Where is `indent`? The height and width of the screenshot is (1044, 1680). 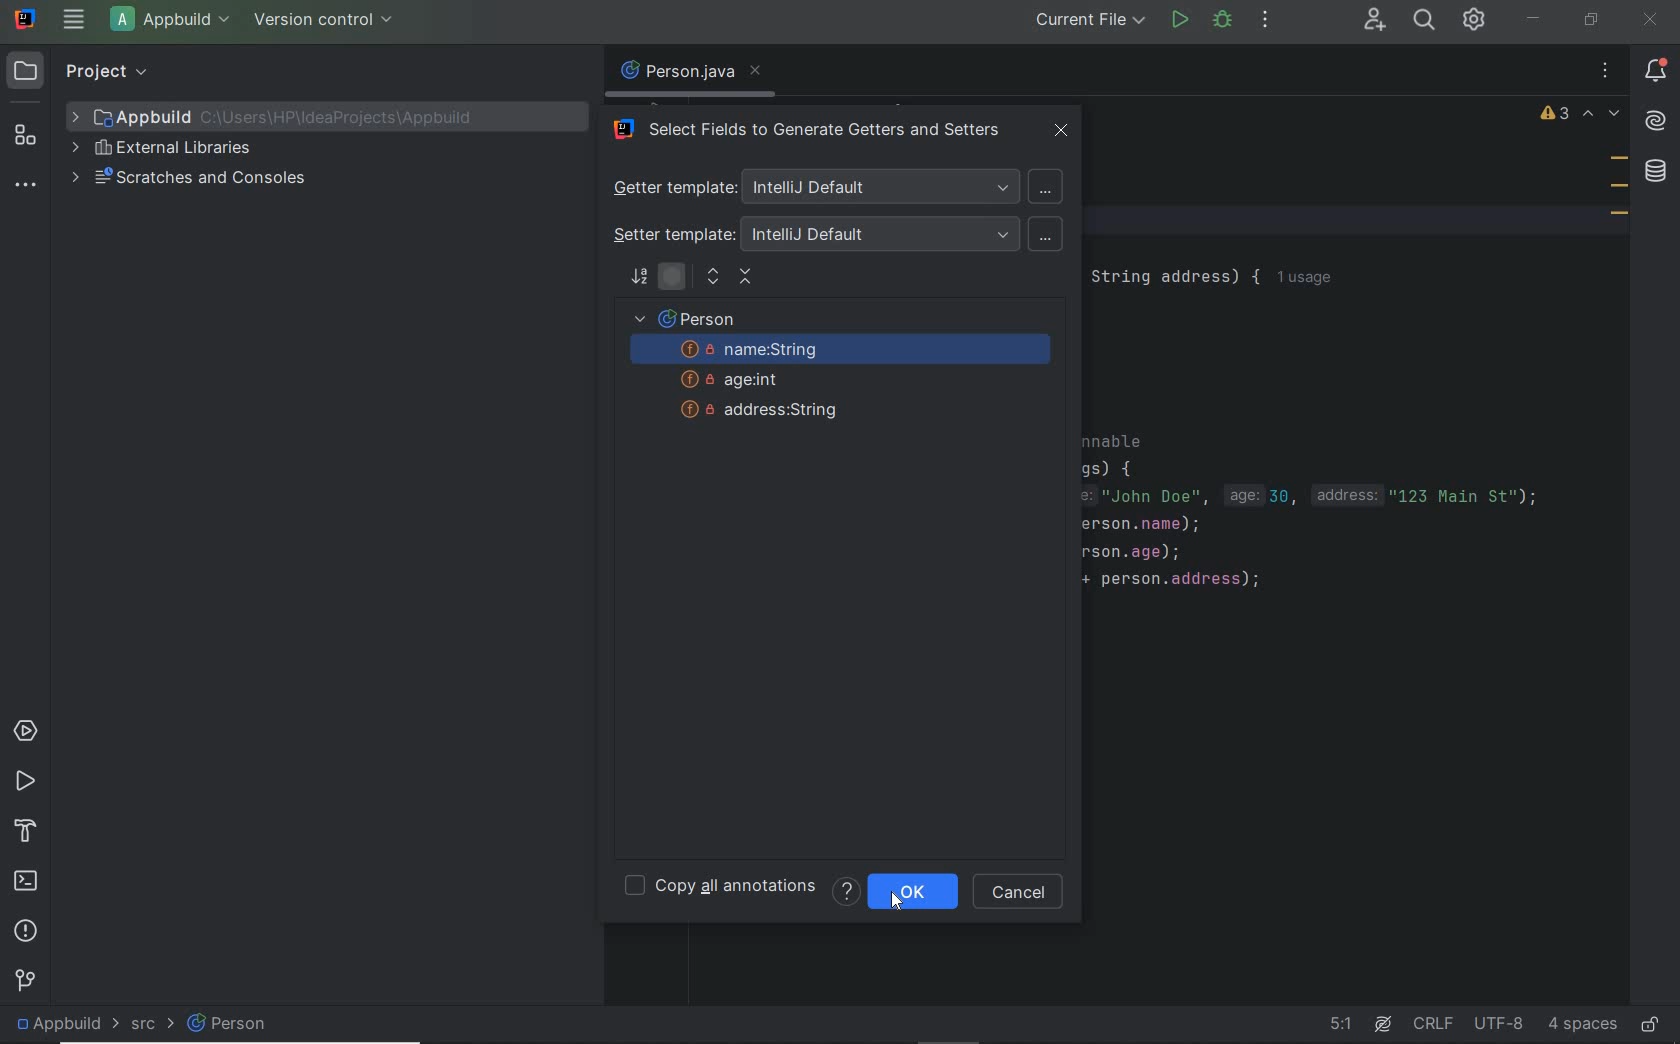 indent is located at coordinates (1581, 1023).